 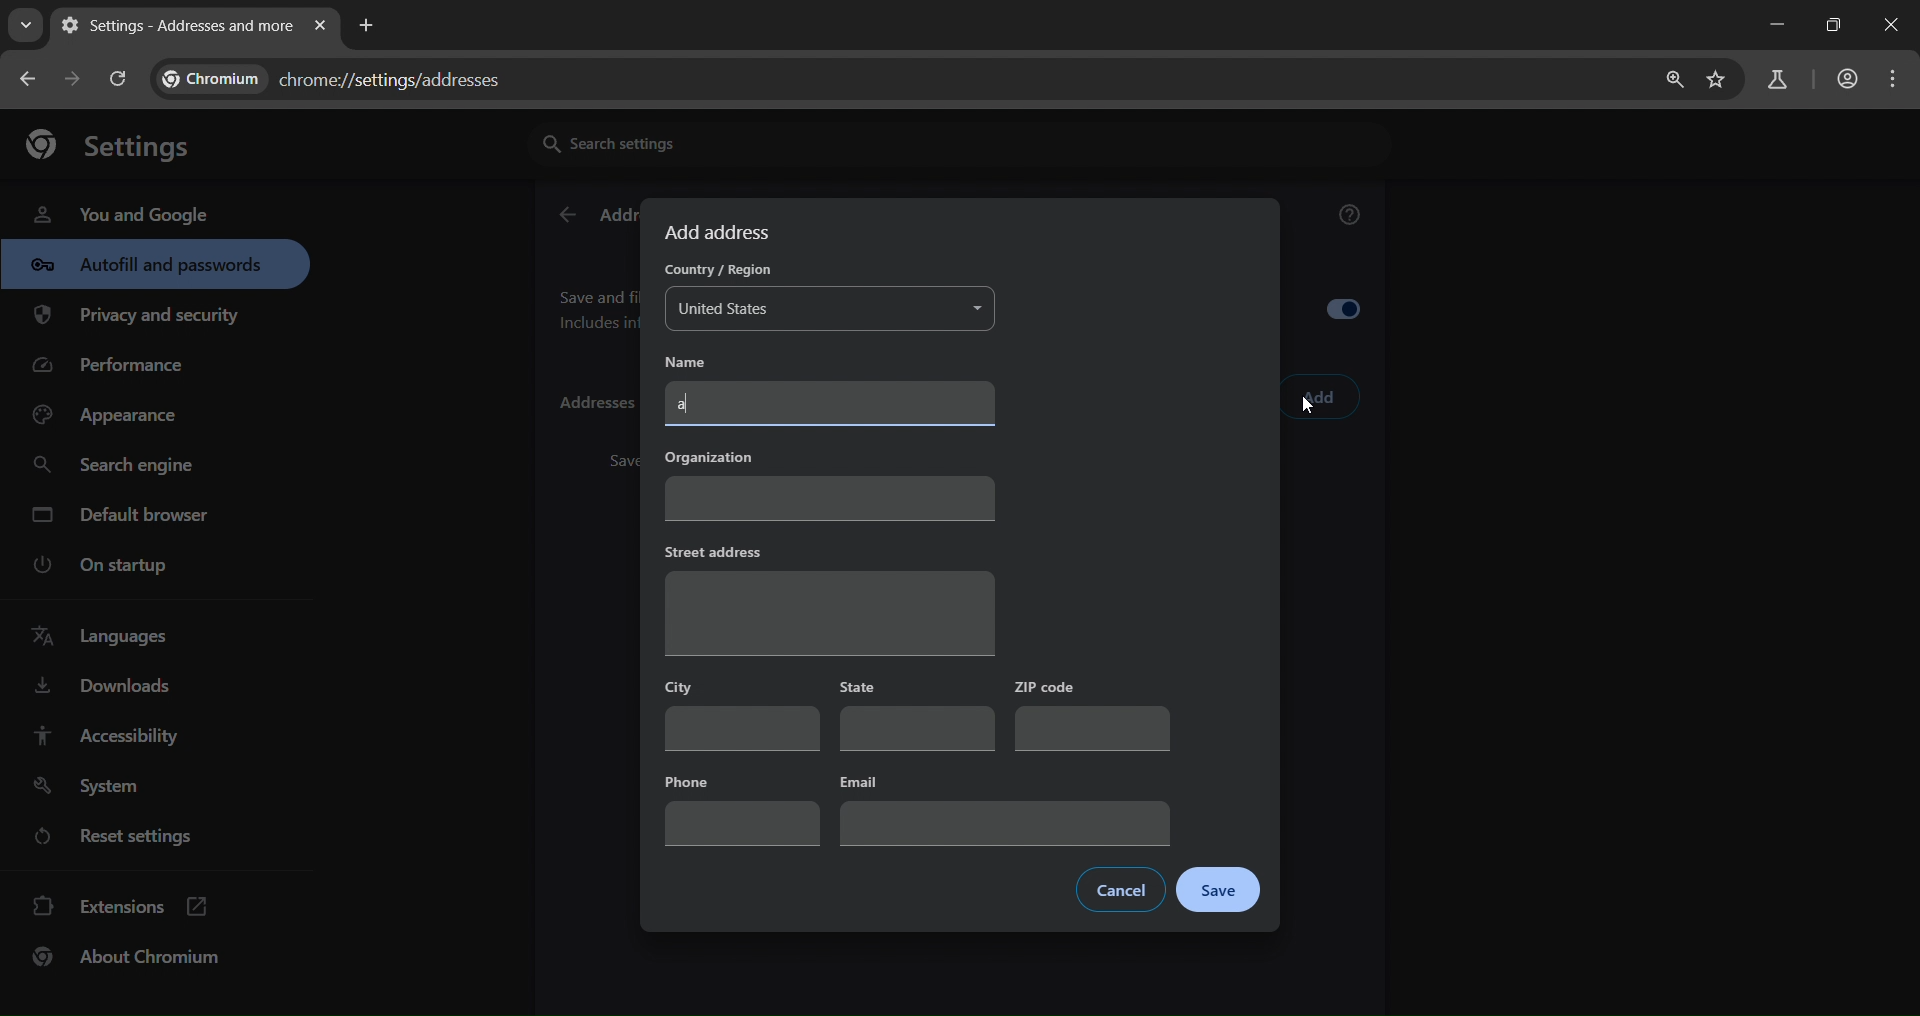 I want to click on restore down, so click(x=1830, y=25).